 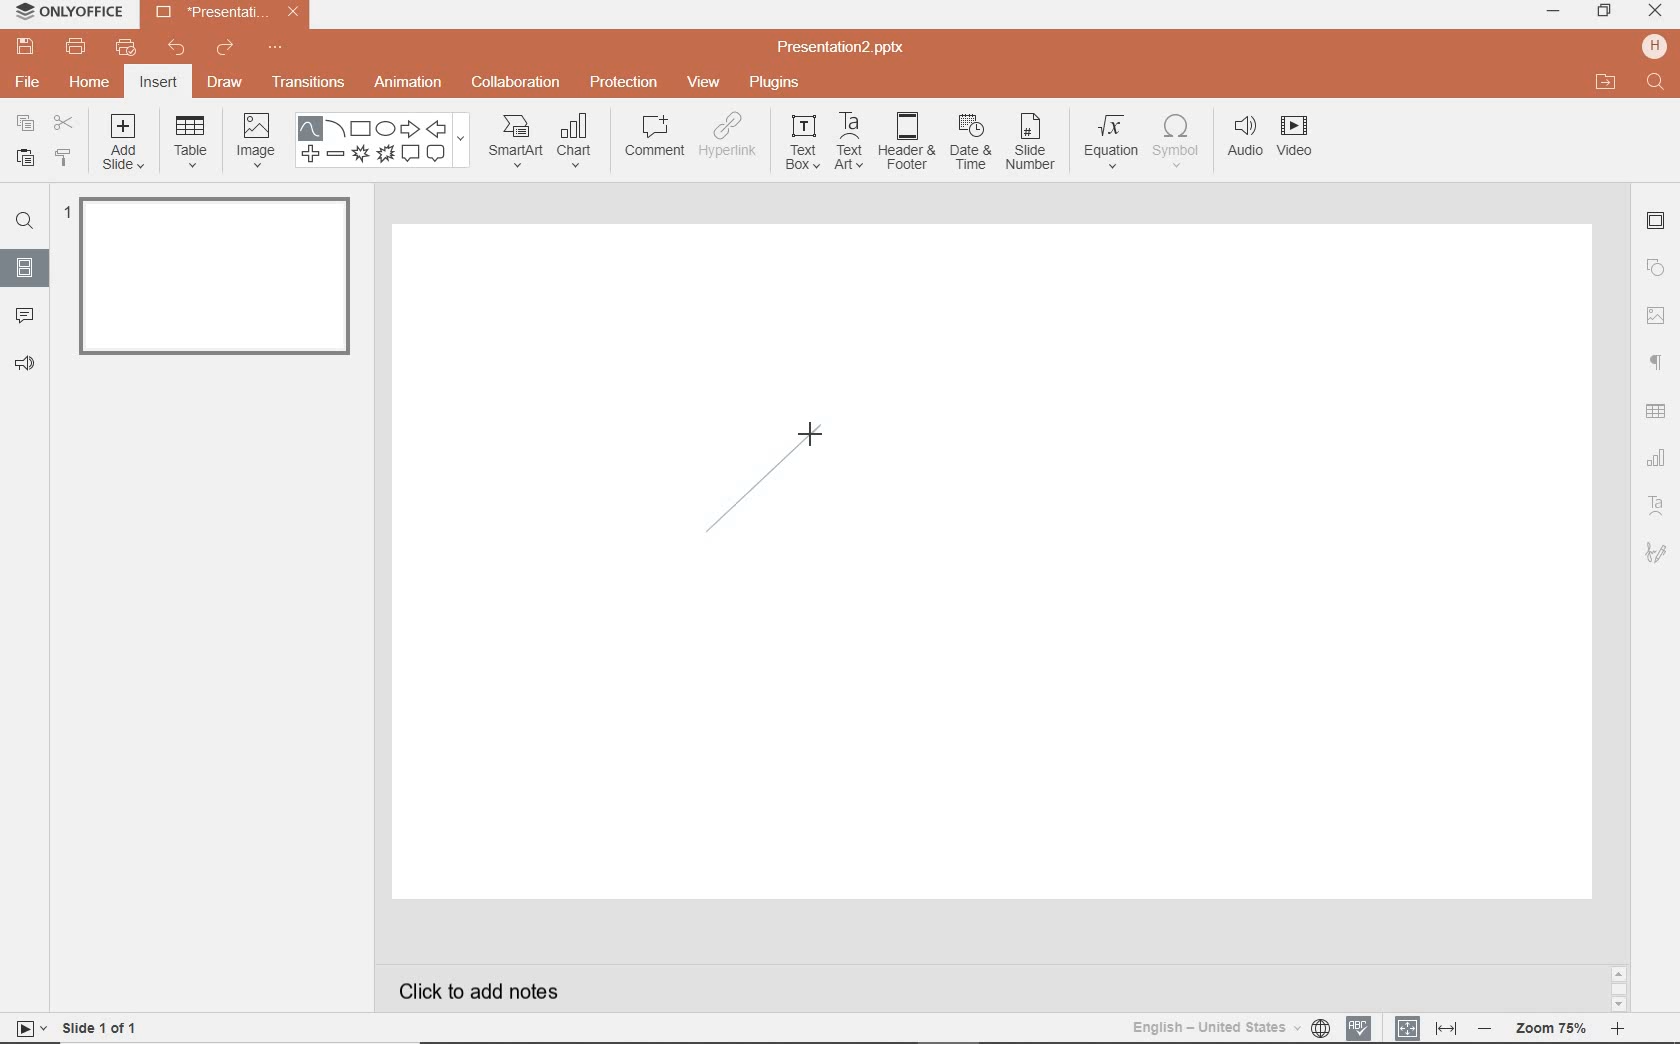 I want to click on TEXT BOX, so click(x=800, y=146).